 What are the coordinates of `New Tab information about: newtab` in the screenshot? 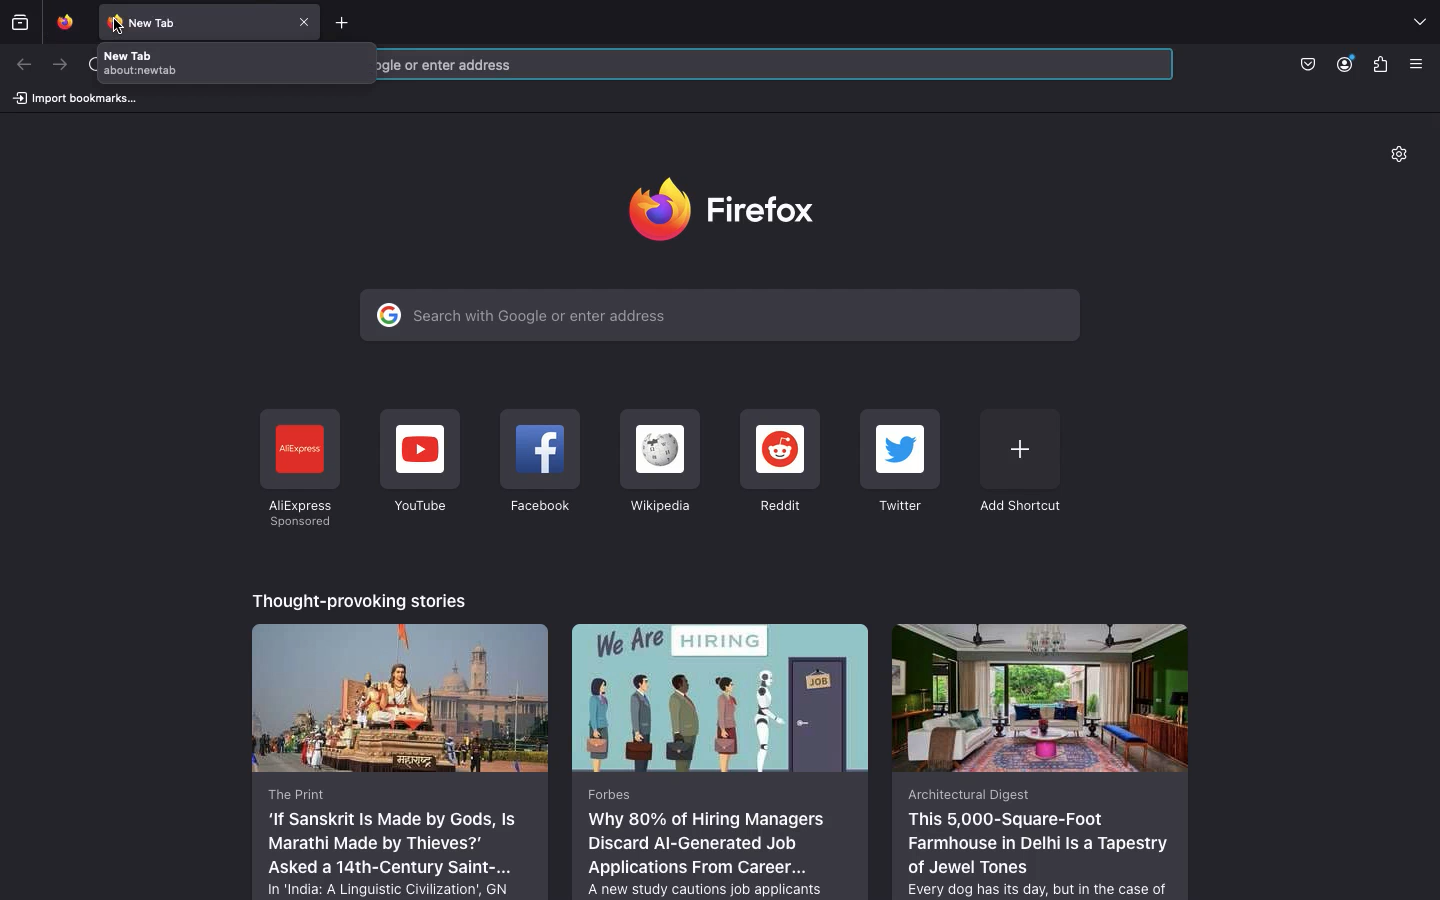 It's located at (234, 62).